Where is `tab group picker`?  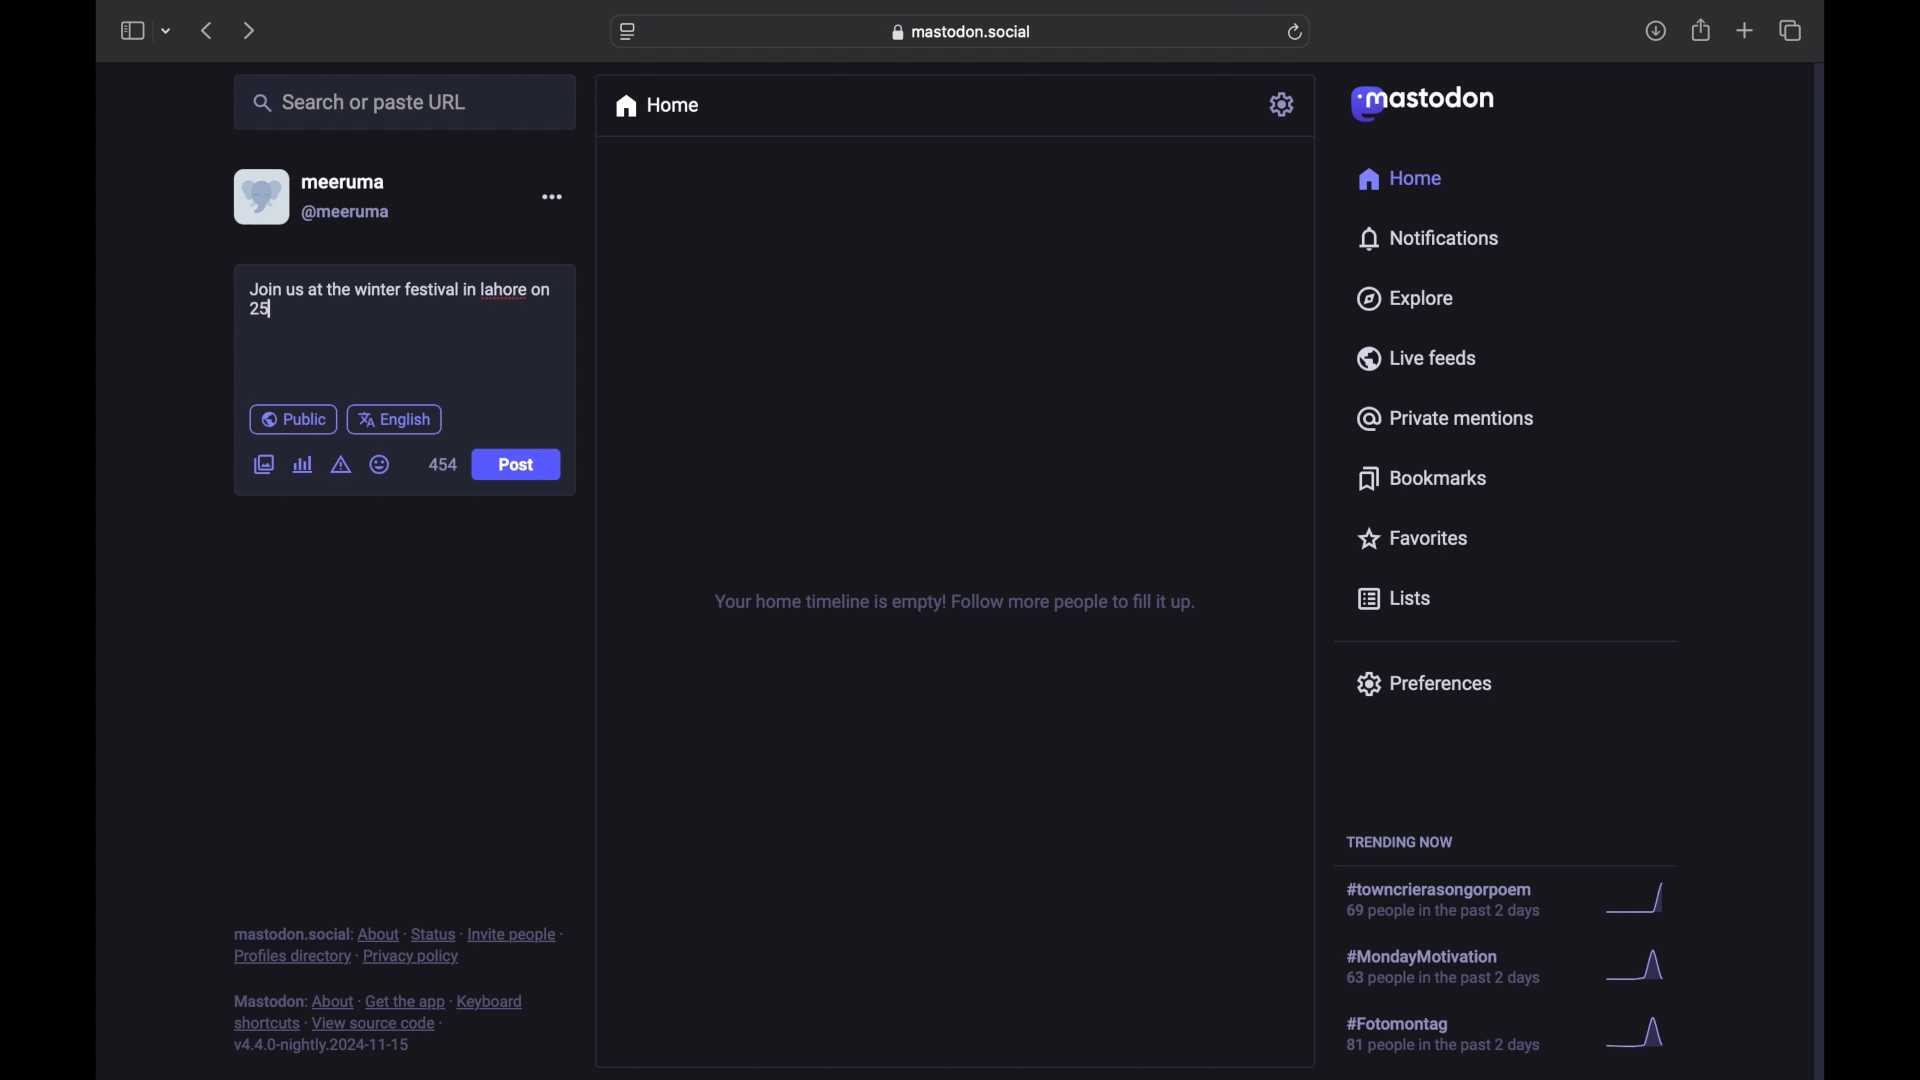 tab group picker is located at coordinates (166, 32).